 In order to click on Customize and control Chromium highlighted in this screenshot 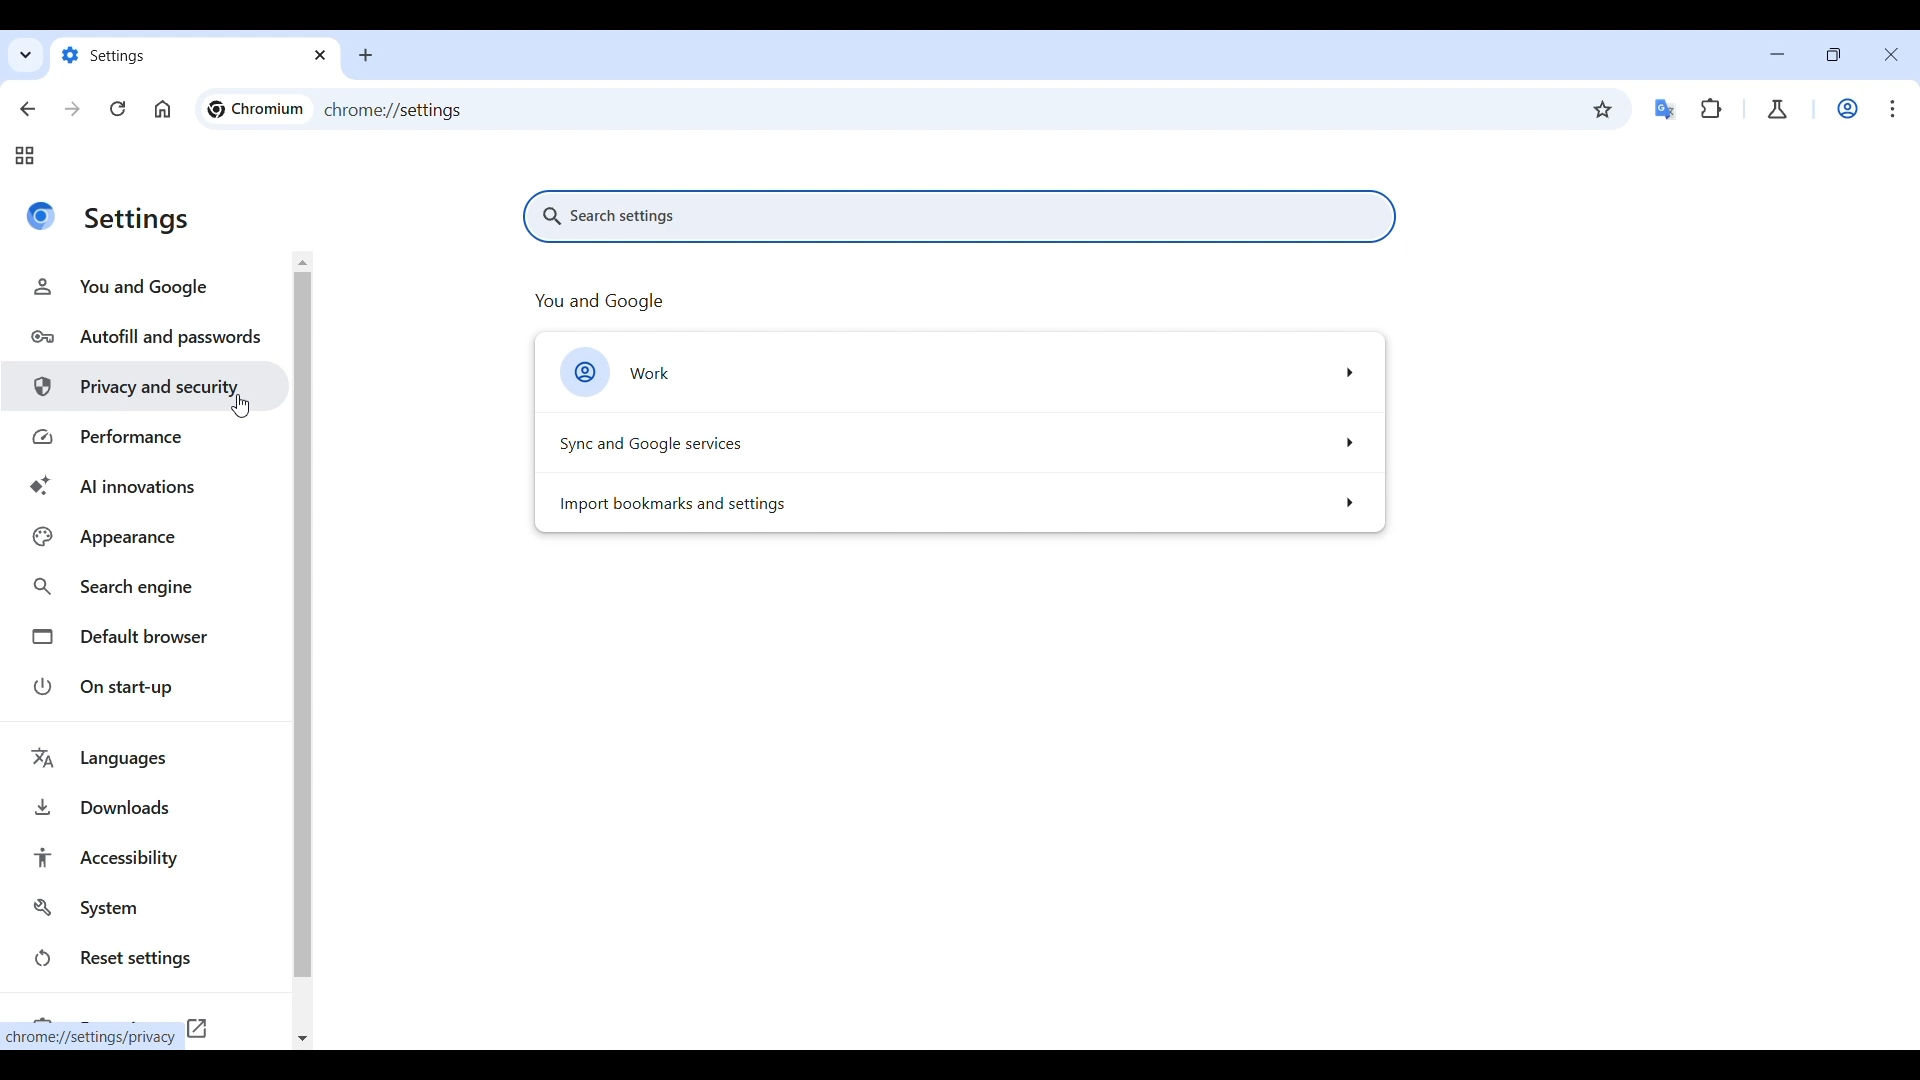, I will do `click(1894, 109)`.